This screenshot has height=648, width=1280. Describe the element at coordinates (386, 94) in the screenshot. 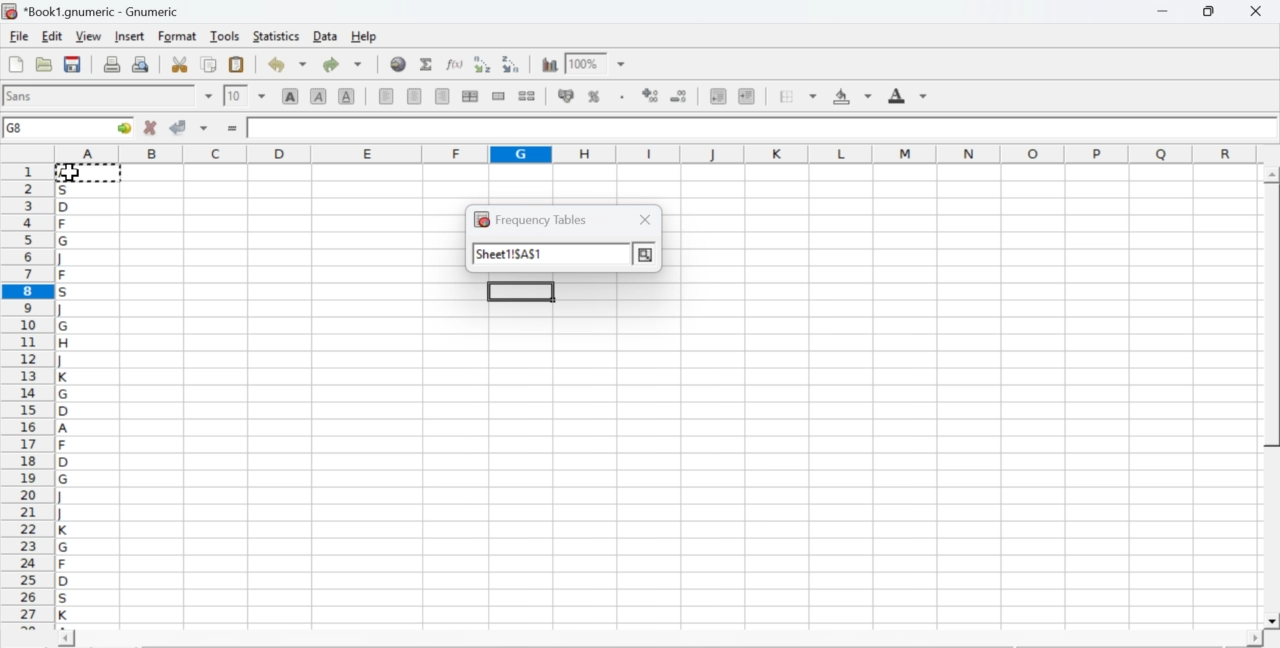

I see `align left` at that location.